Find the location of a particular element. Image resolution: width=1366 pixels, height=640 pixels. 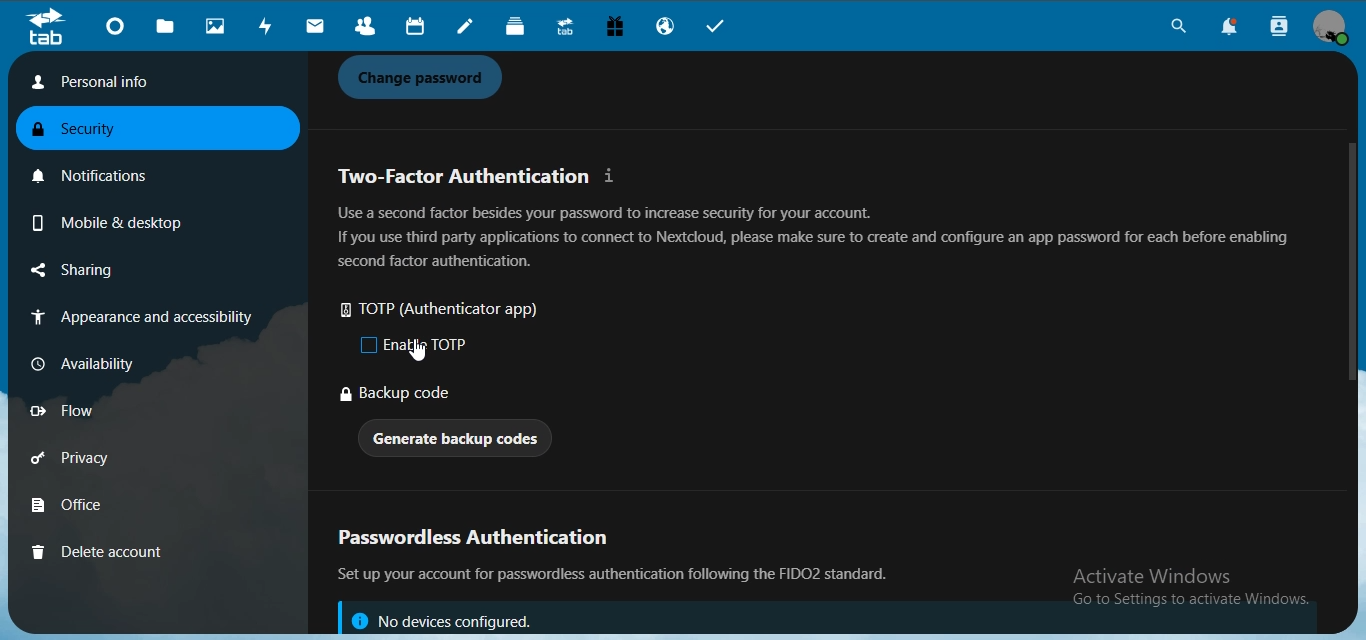

email hosting is located at coordinates (668, 28).